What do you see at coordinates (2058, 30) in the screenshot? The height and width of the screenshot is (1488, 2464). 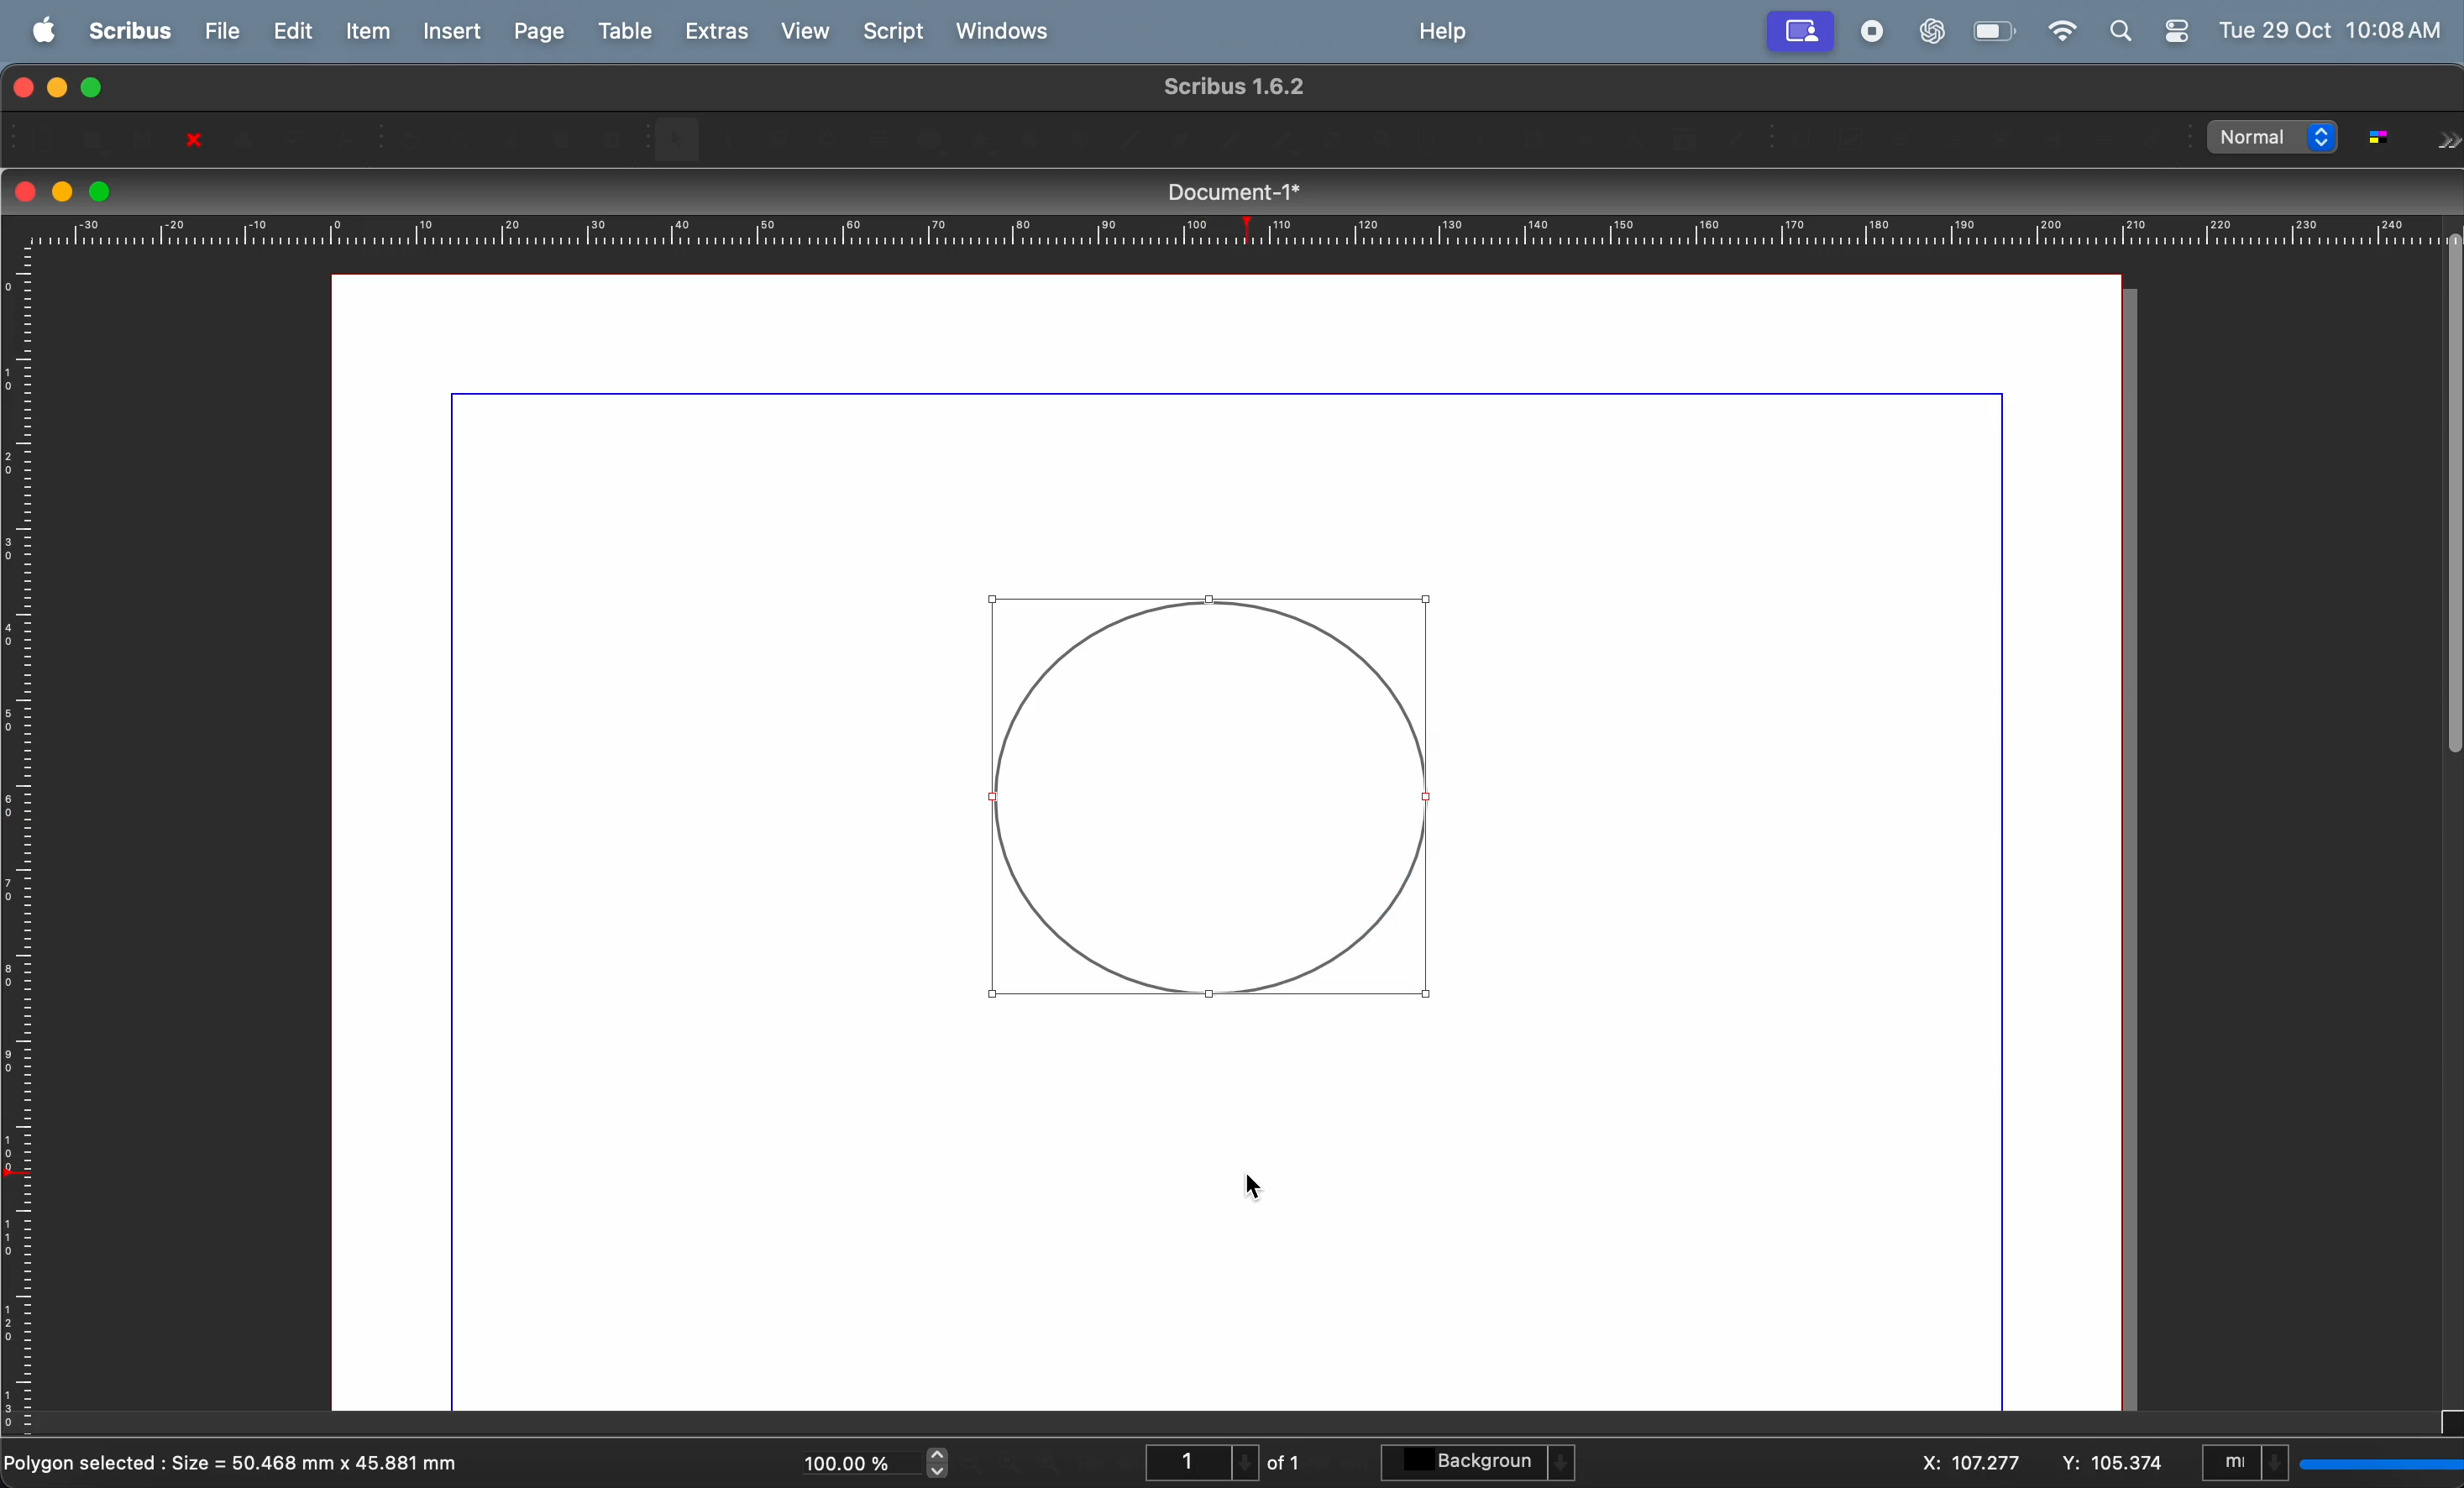 I see `wifi` at bounding box center [2058, 30].